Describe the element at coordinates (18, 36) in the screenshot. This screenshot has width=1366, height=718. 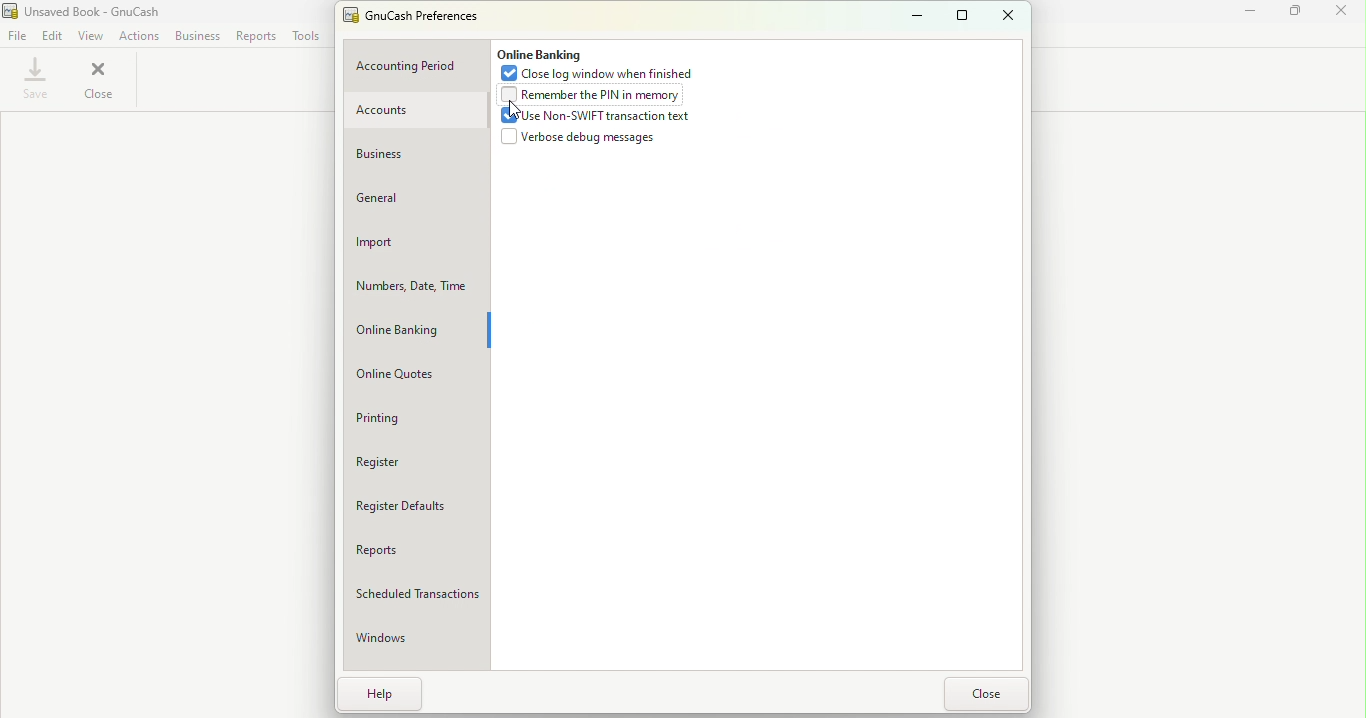
I see `File` at that location.